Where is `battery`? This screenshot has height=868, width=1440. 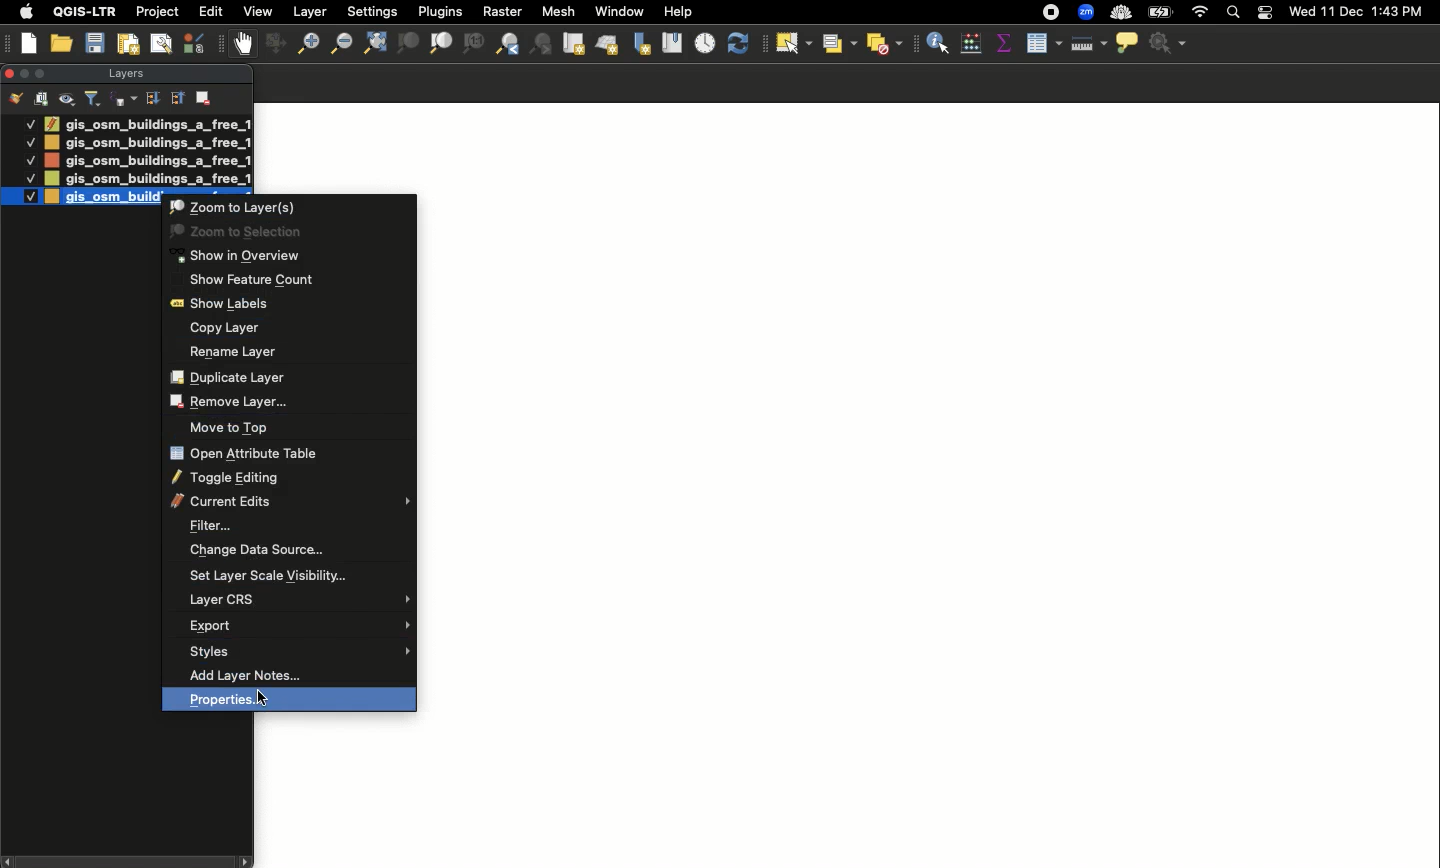
battery is located at coordinates (1164, 11).